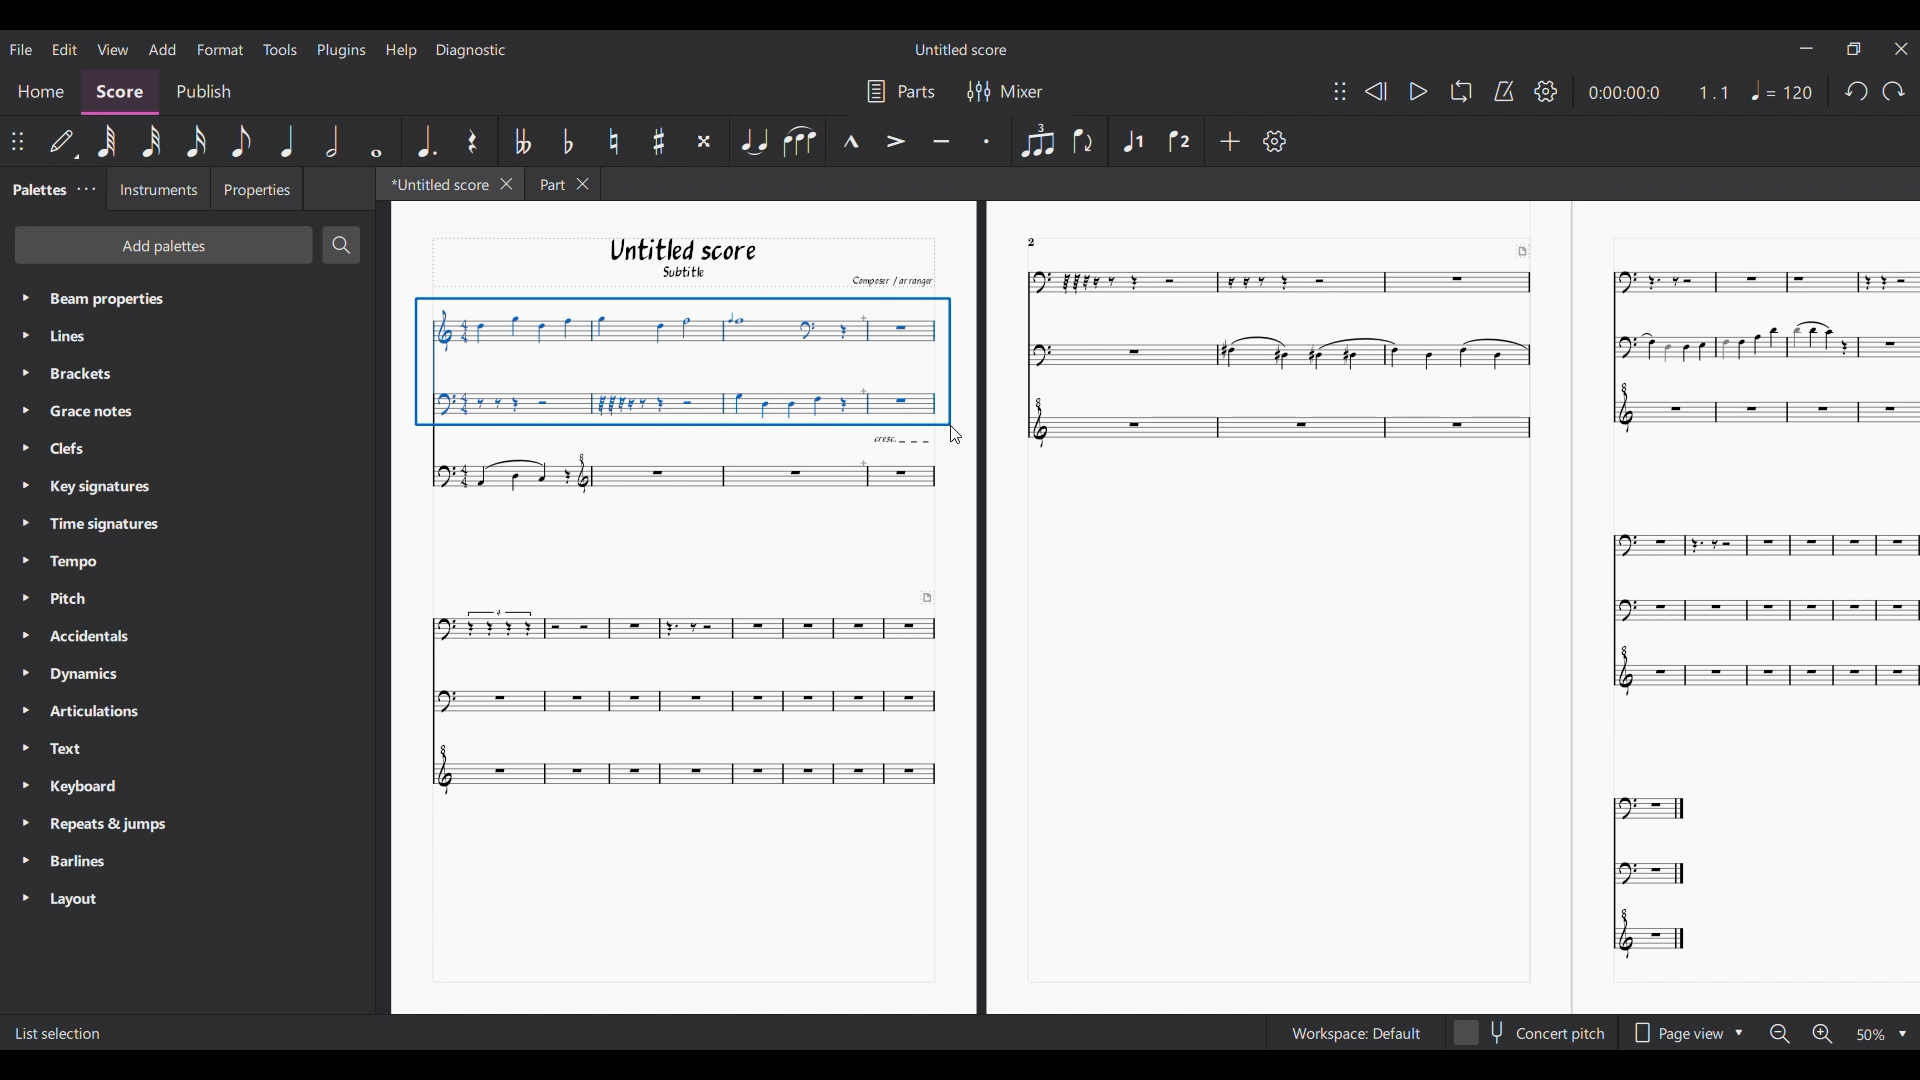 The image size is (1920, 1080). Describe the element at coordinates (221, 49) in the screenshot. I see `Format` at that location.